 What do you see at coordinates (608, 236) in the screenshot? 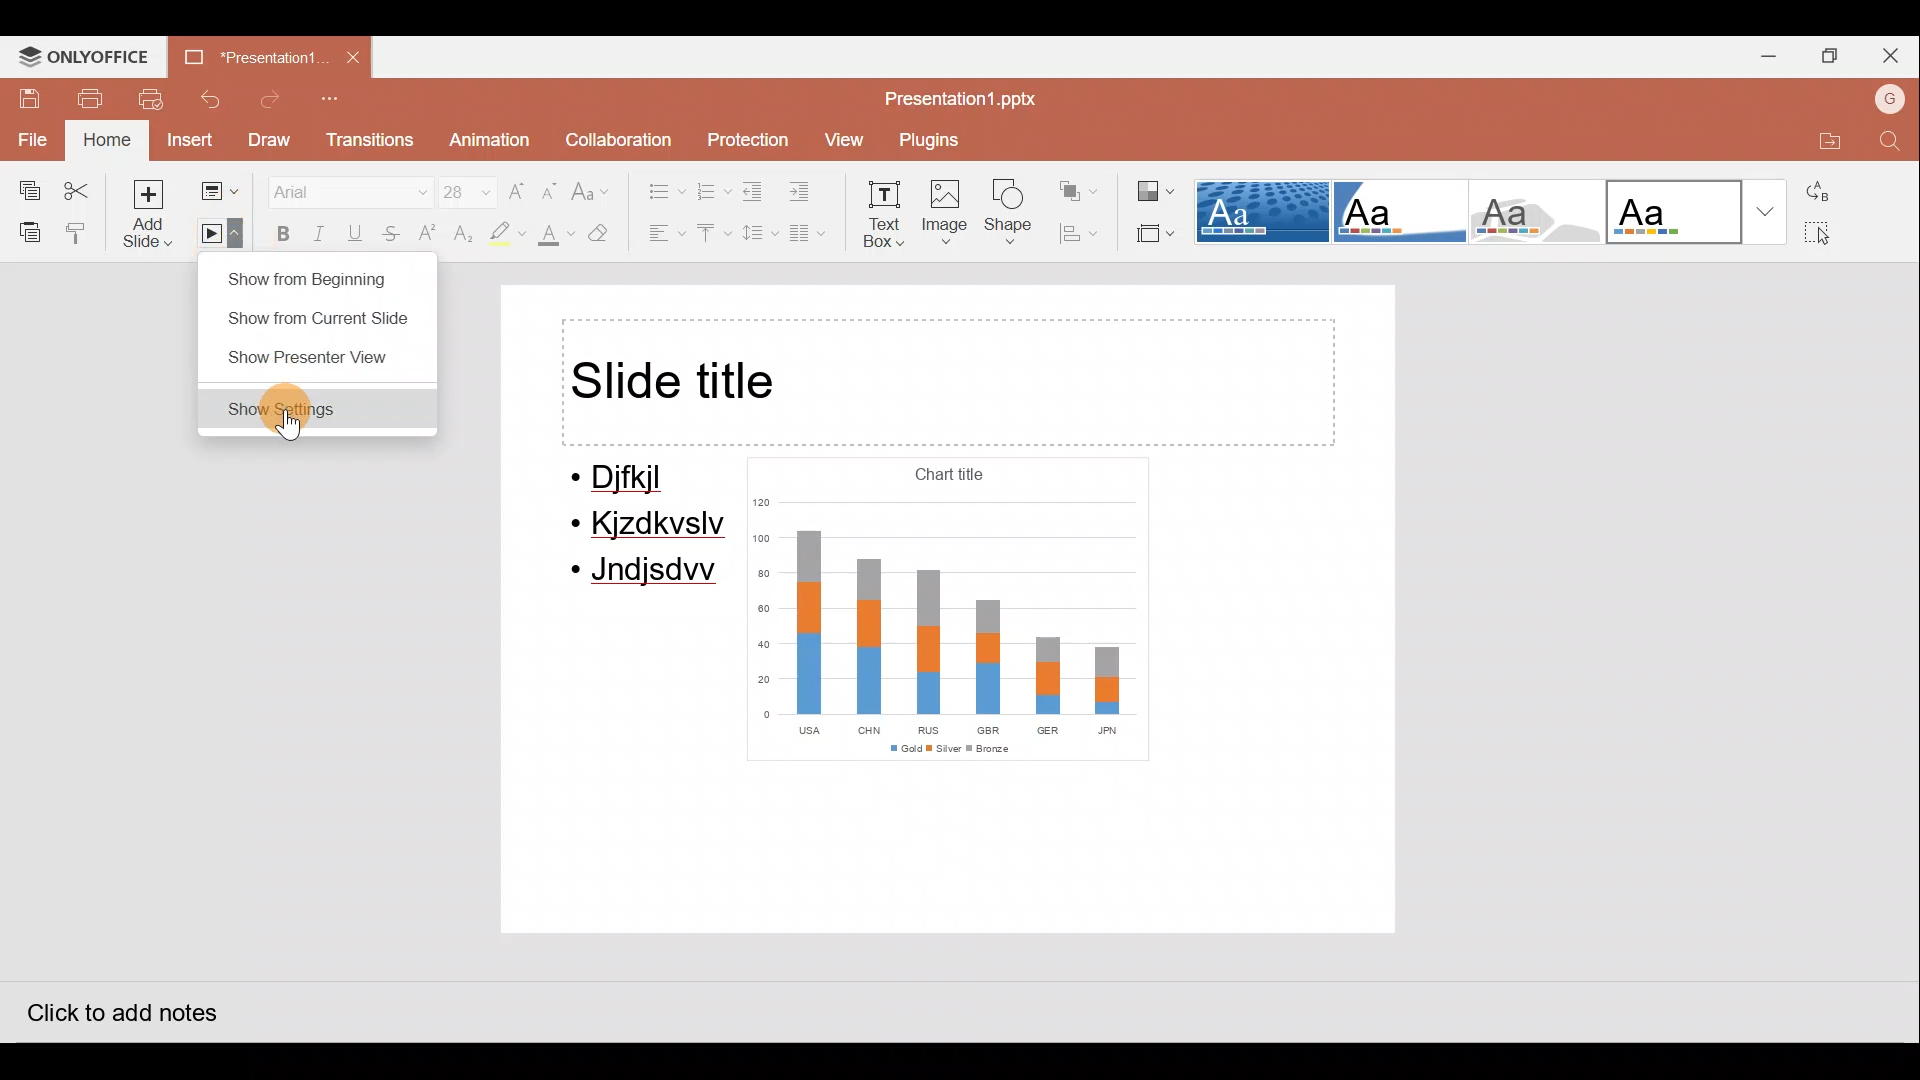
I see `Clear style` at bounding box center [608, 236].